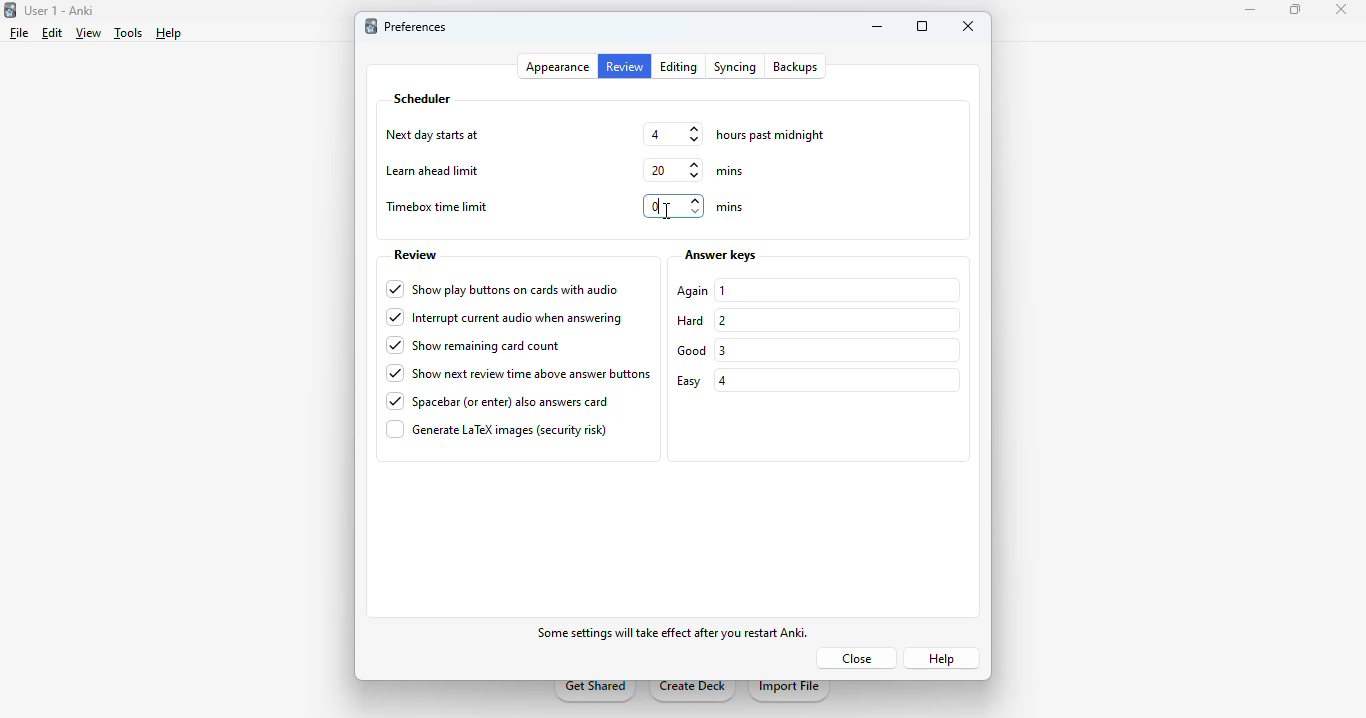 This screenshot has height=718, width=1366. What do you see at coordinates (690, 321) in the screenshot?
I see `hard` at bounding box center [690, 321].